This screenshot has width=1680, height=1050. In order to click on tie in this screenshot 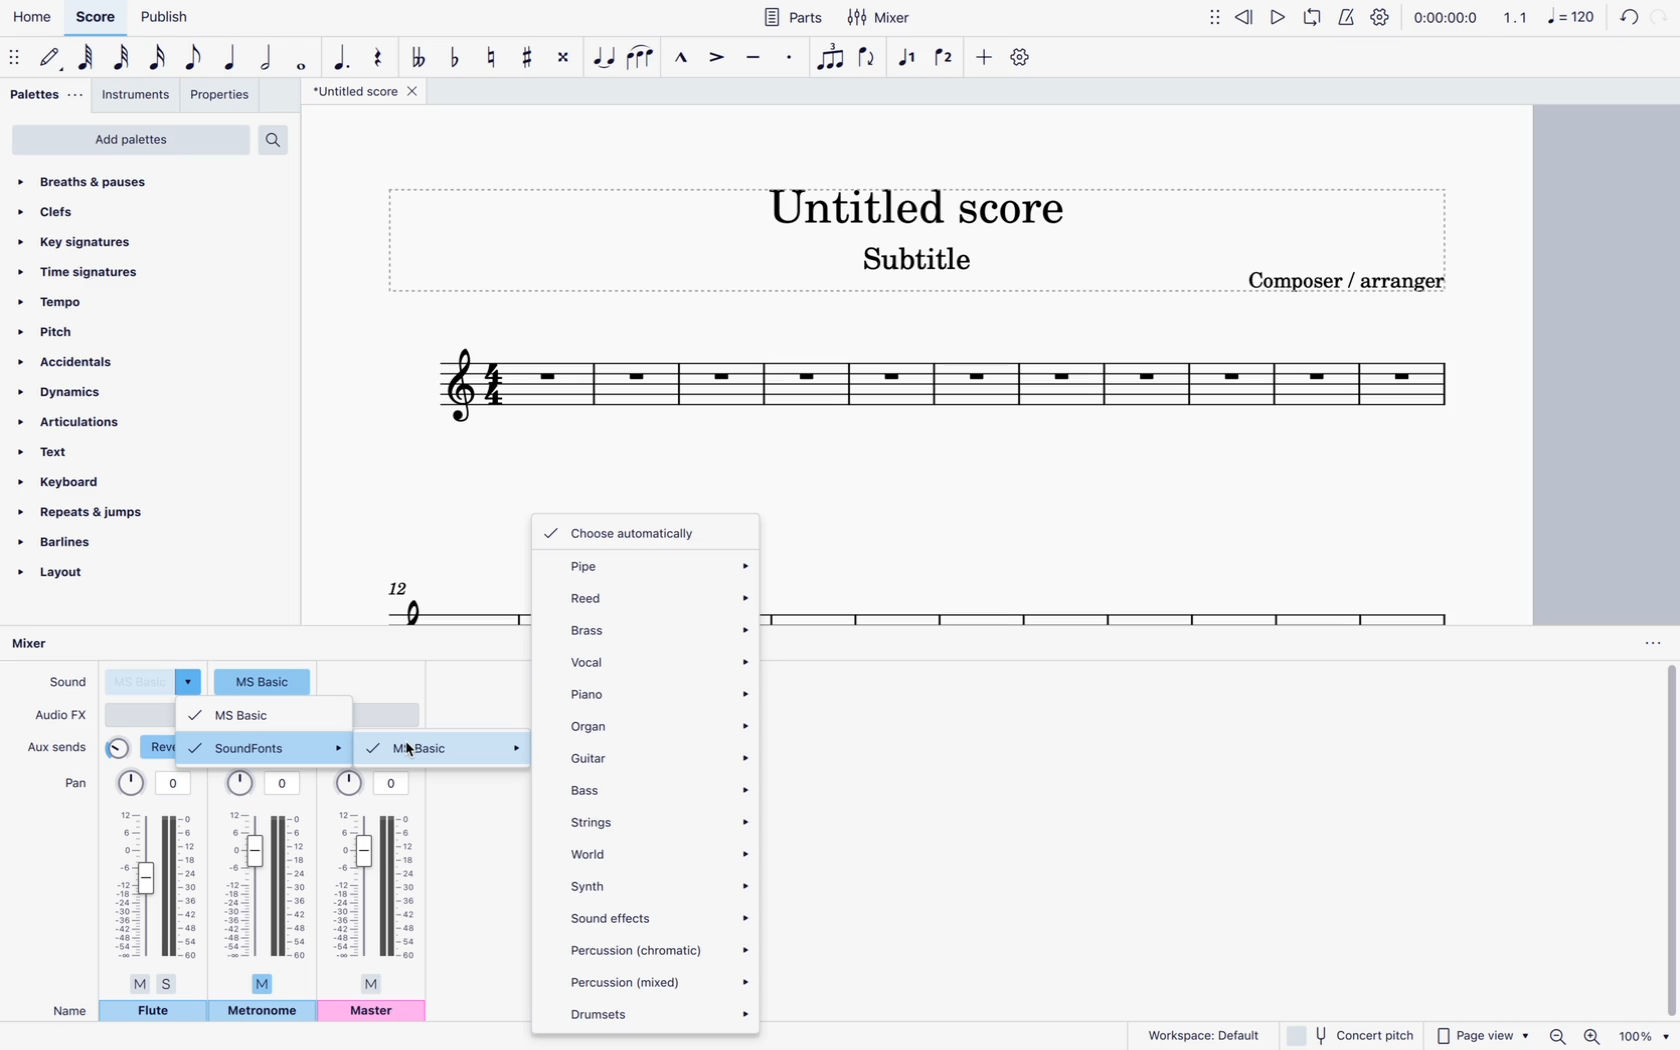, I will do `click(606, 56)`.